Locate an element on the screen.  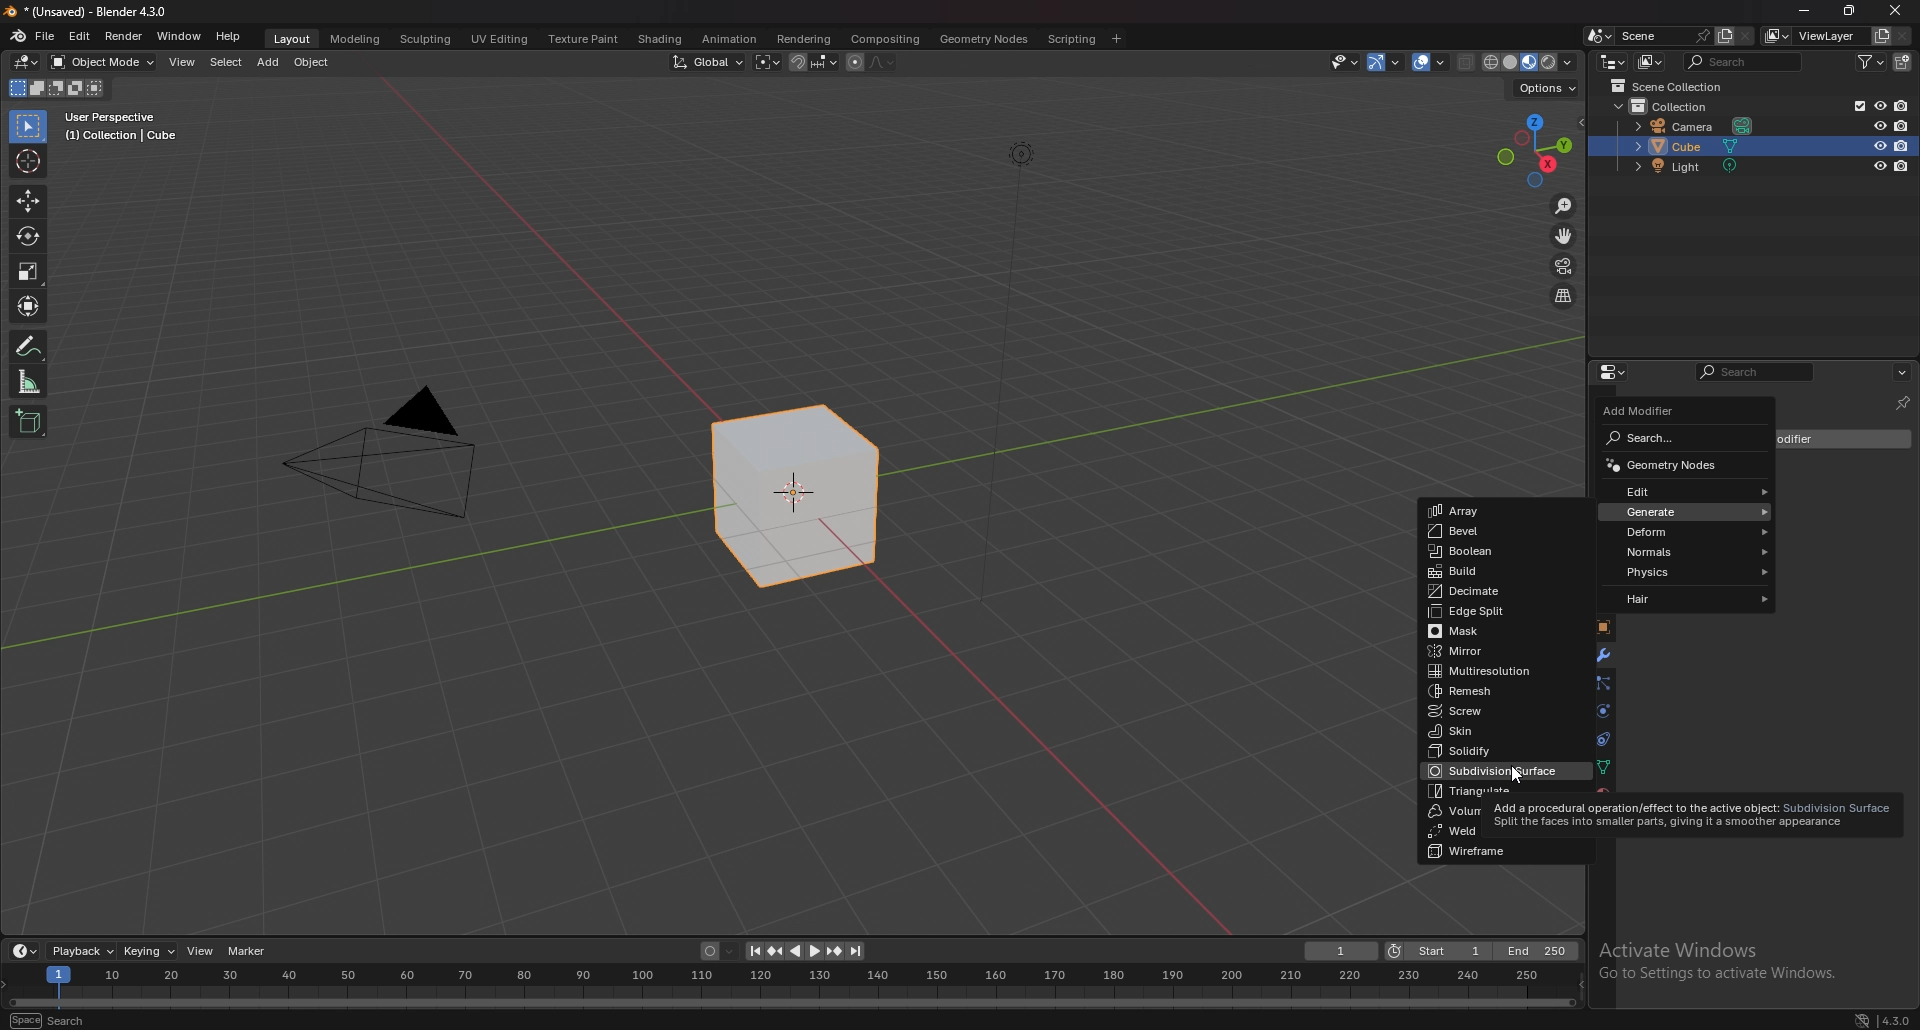
editor type is located at coordinates (25, 62).